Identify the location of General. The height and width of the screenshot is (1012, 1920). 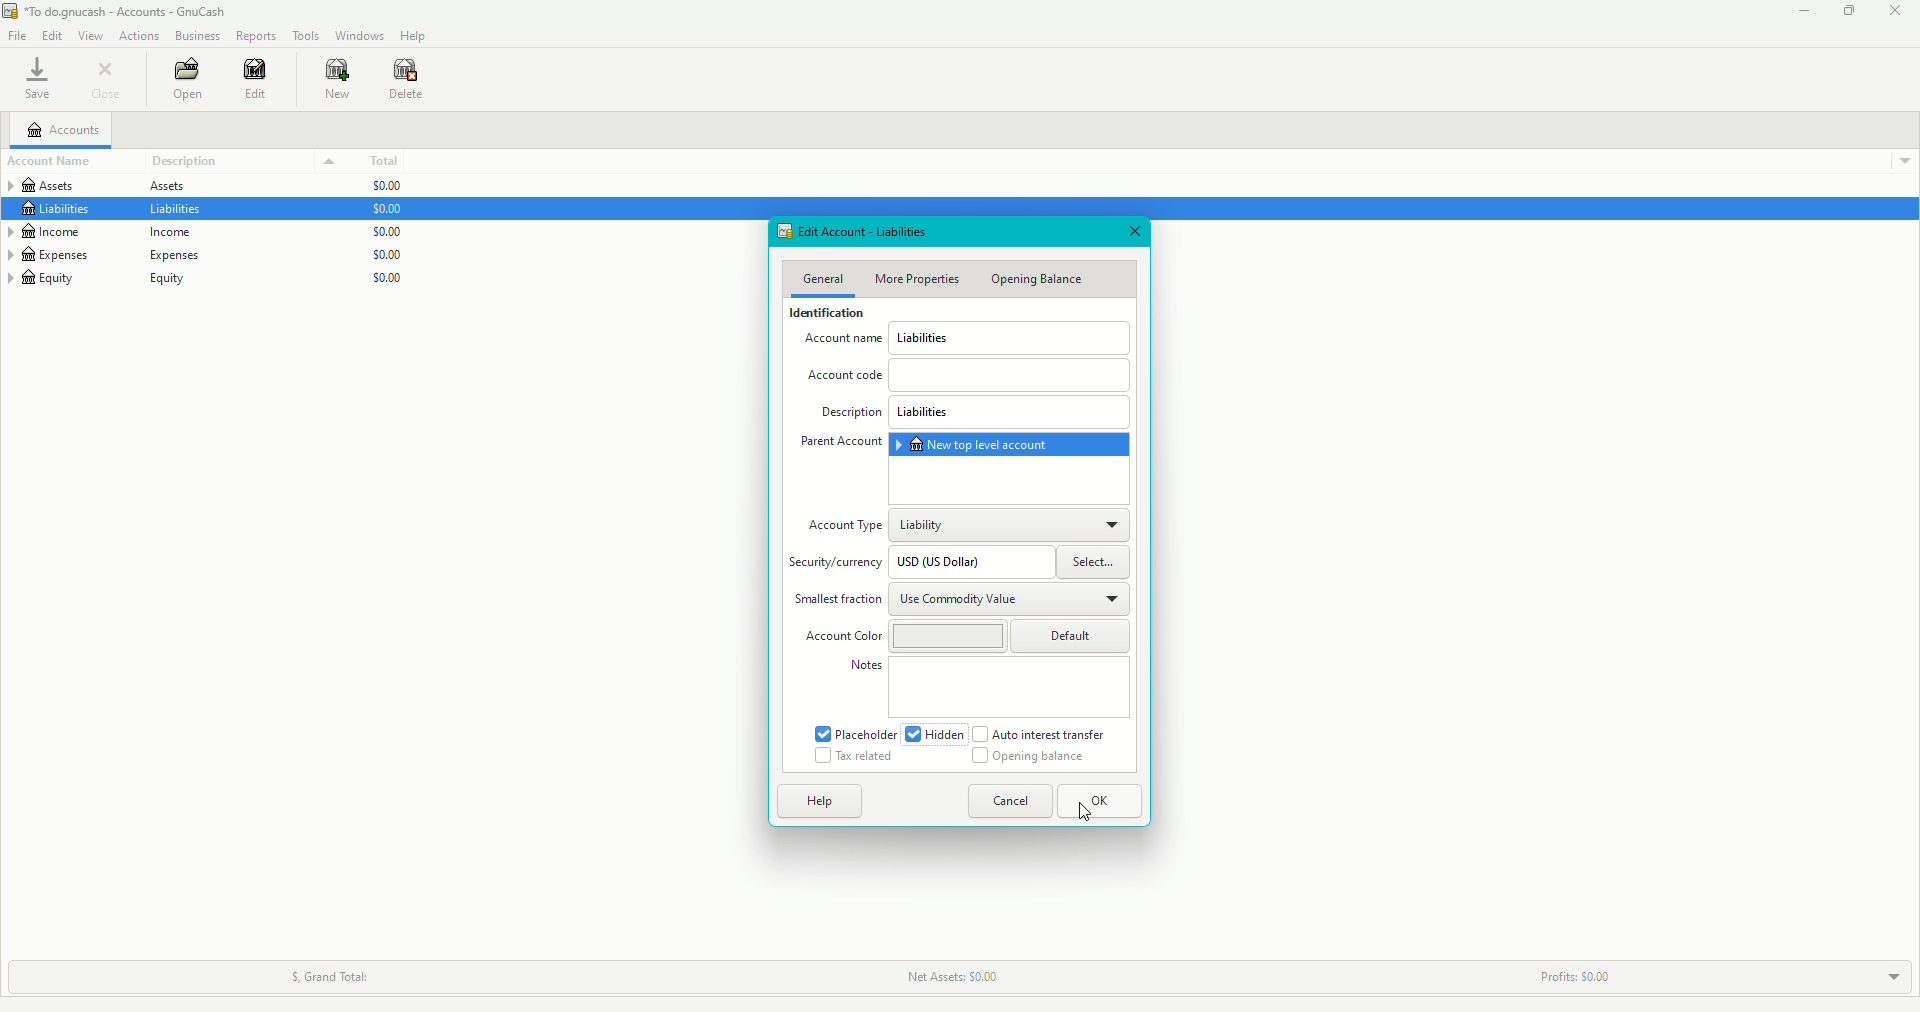
(825, 276).